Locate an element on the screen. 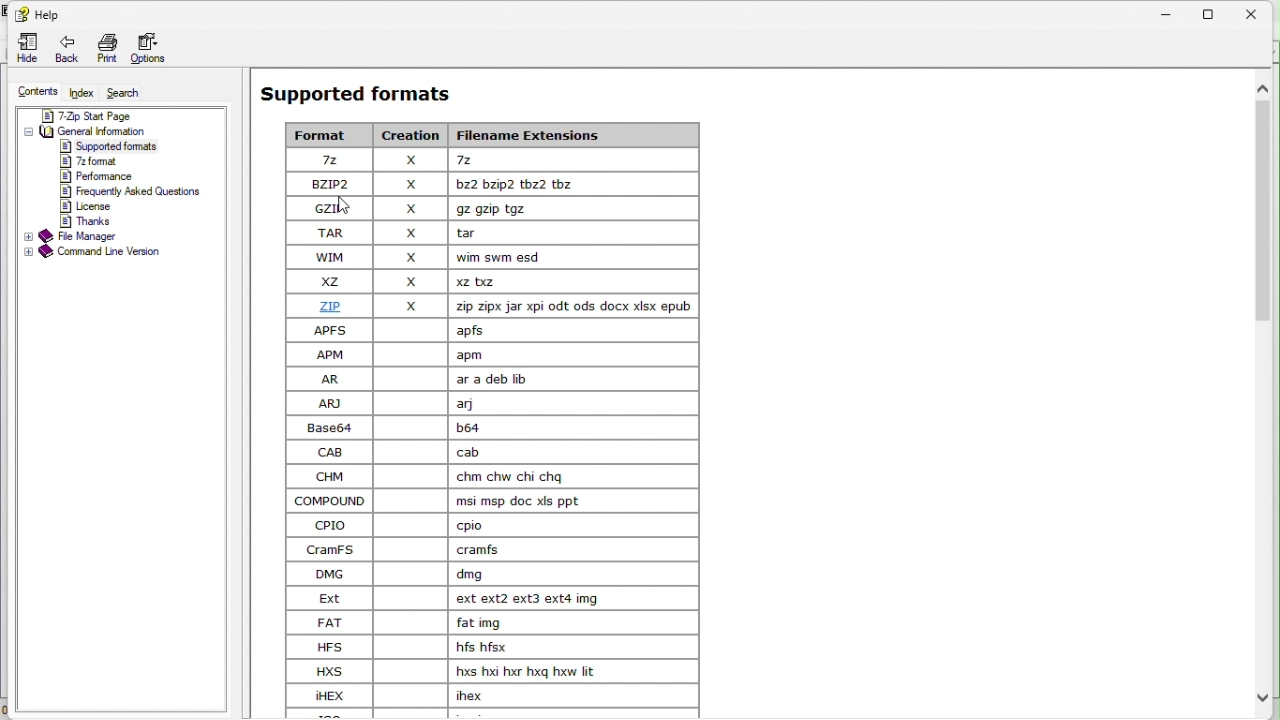  Vertical scroll bar is located at coordinates (1267, 195).